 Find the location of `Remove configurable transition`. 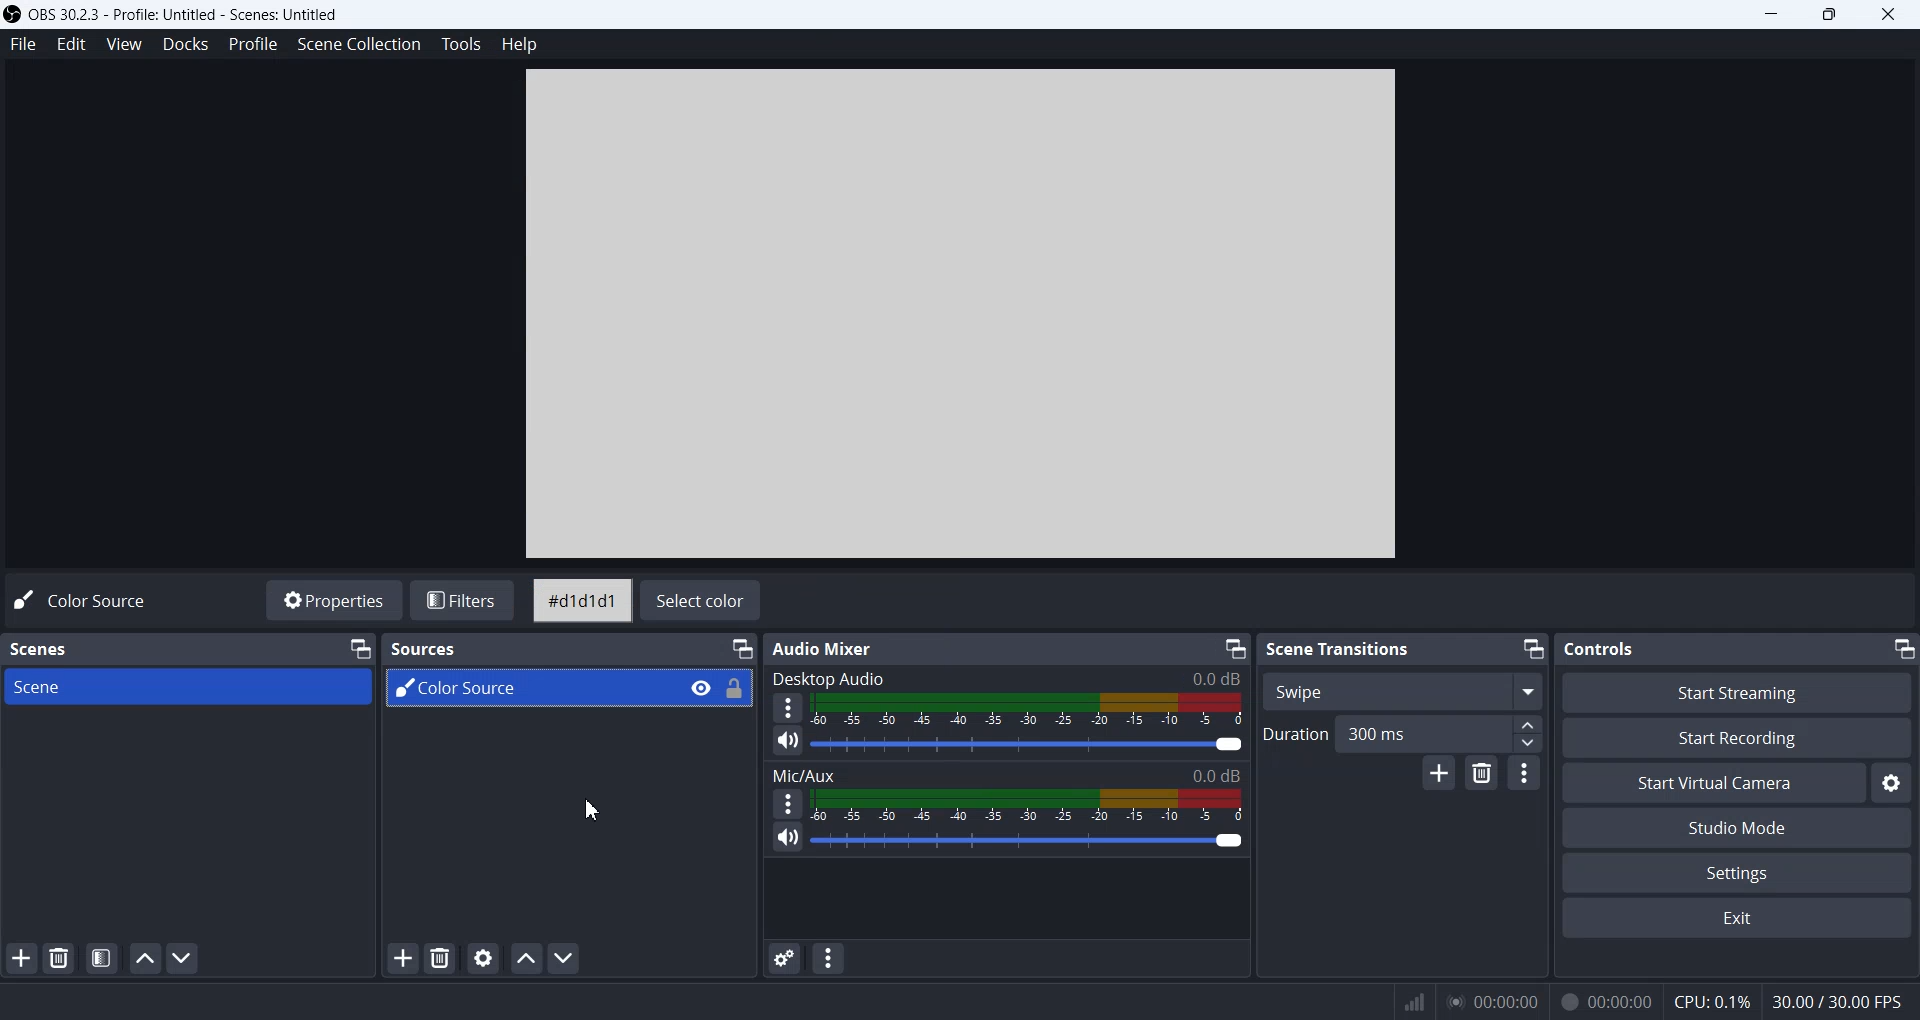

Remove configurable transition is located at coordinates (1481, 773).